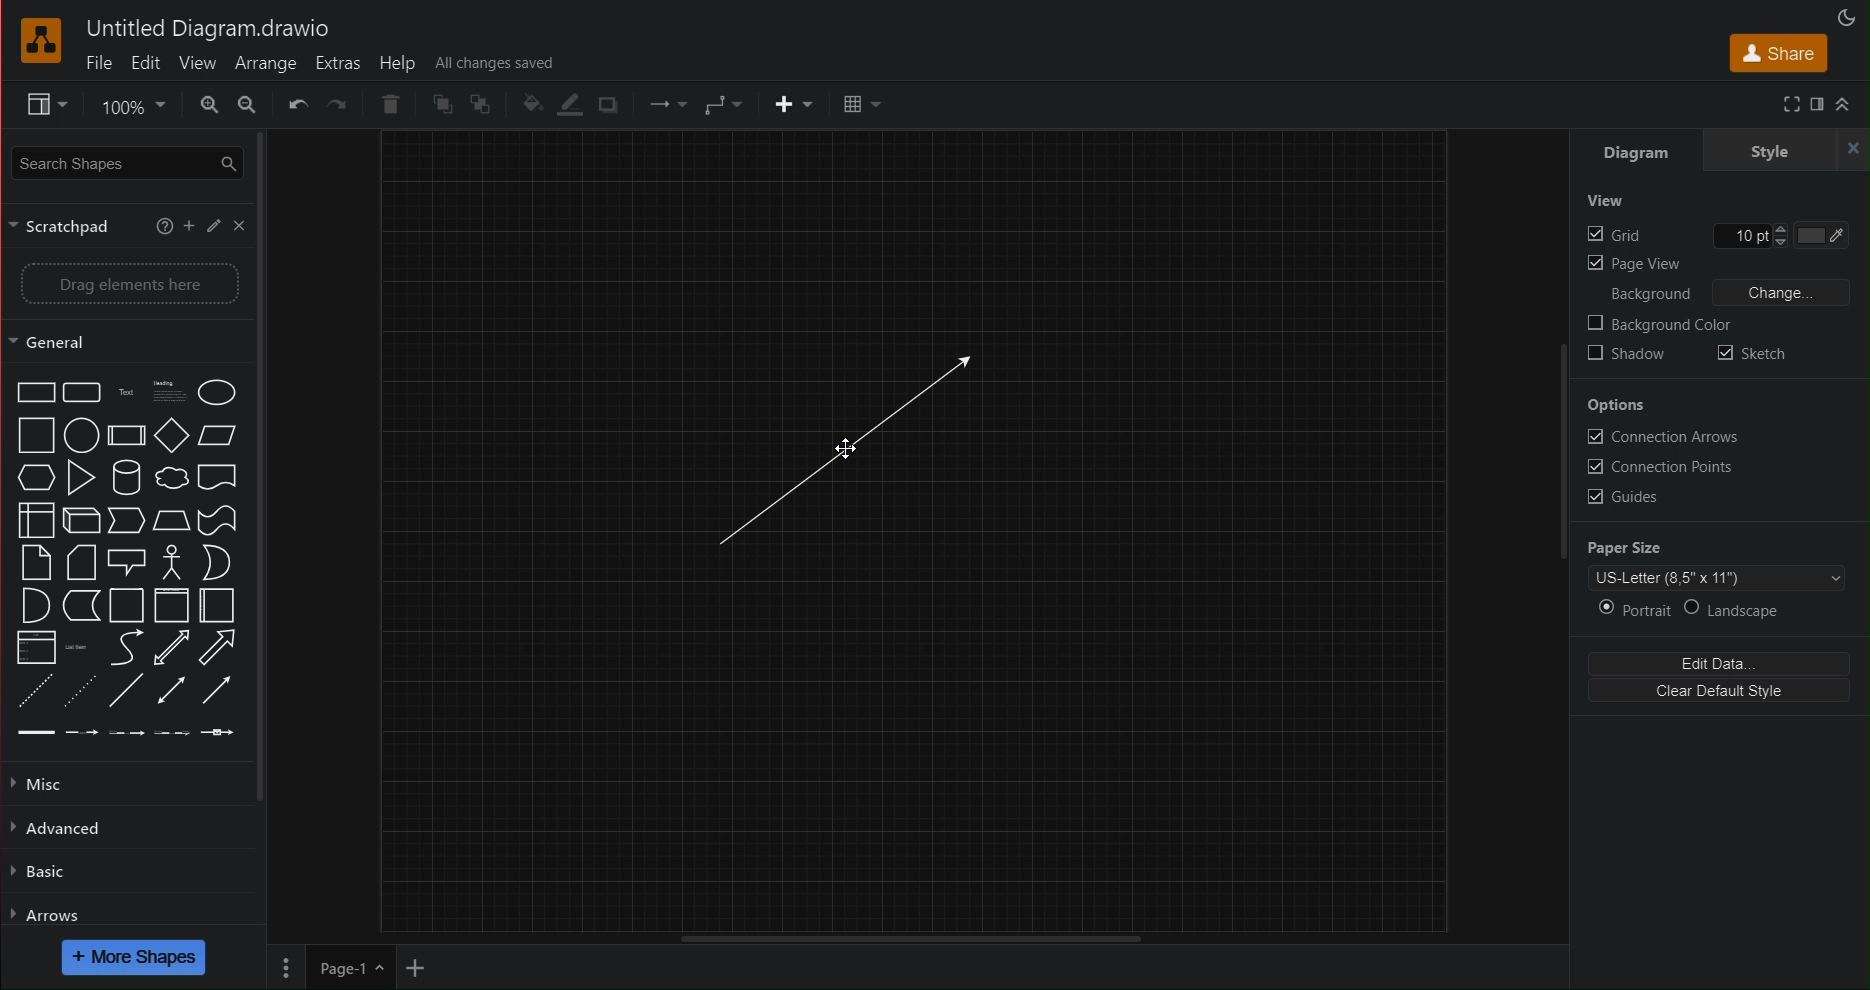 This screenshot has height=990, width=1870. What do you see at coordinates (401, 62) in the screenshot?
I see `Help` at bounding box center [401, 62].